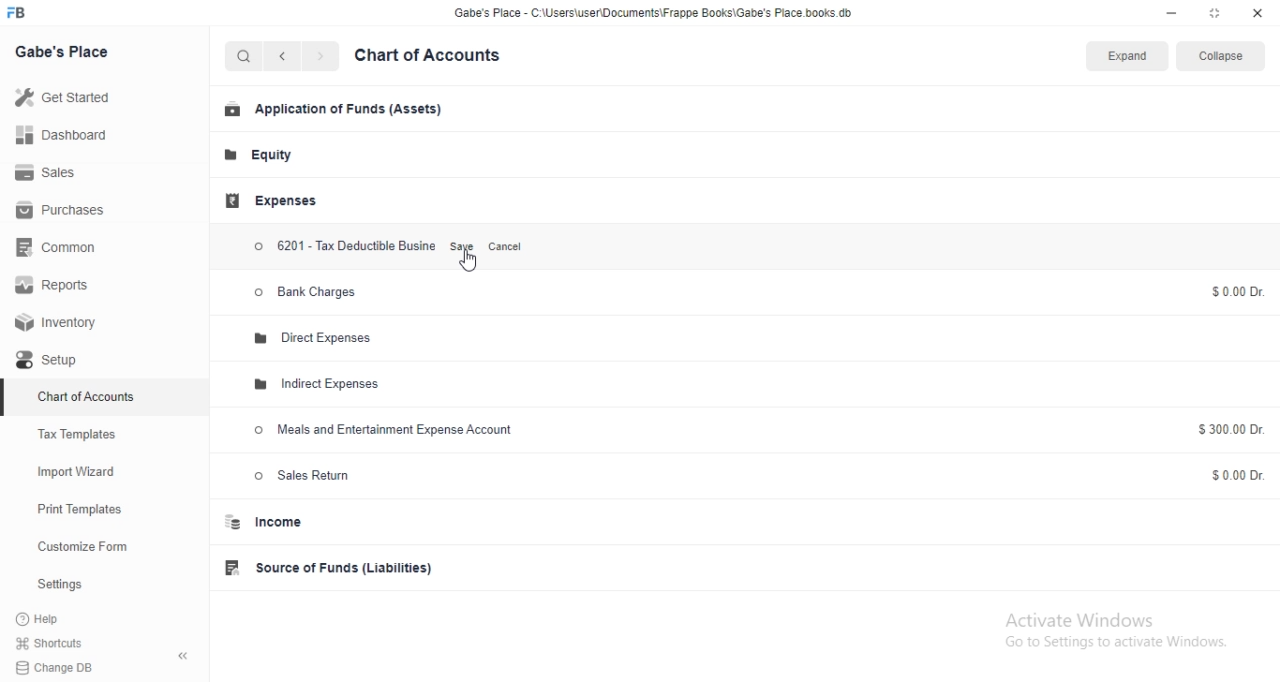 The image size is (1280, 682). I want to click on Activate Windows
Go to Settings to activate Windows., so click(1113, 638).